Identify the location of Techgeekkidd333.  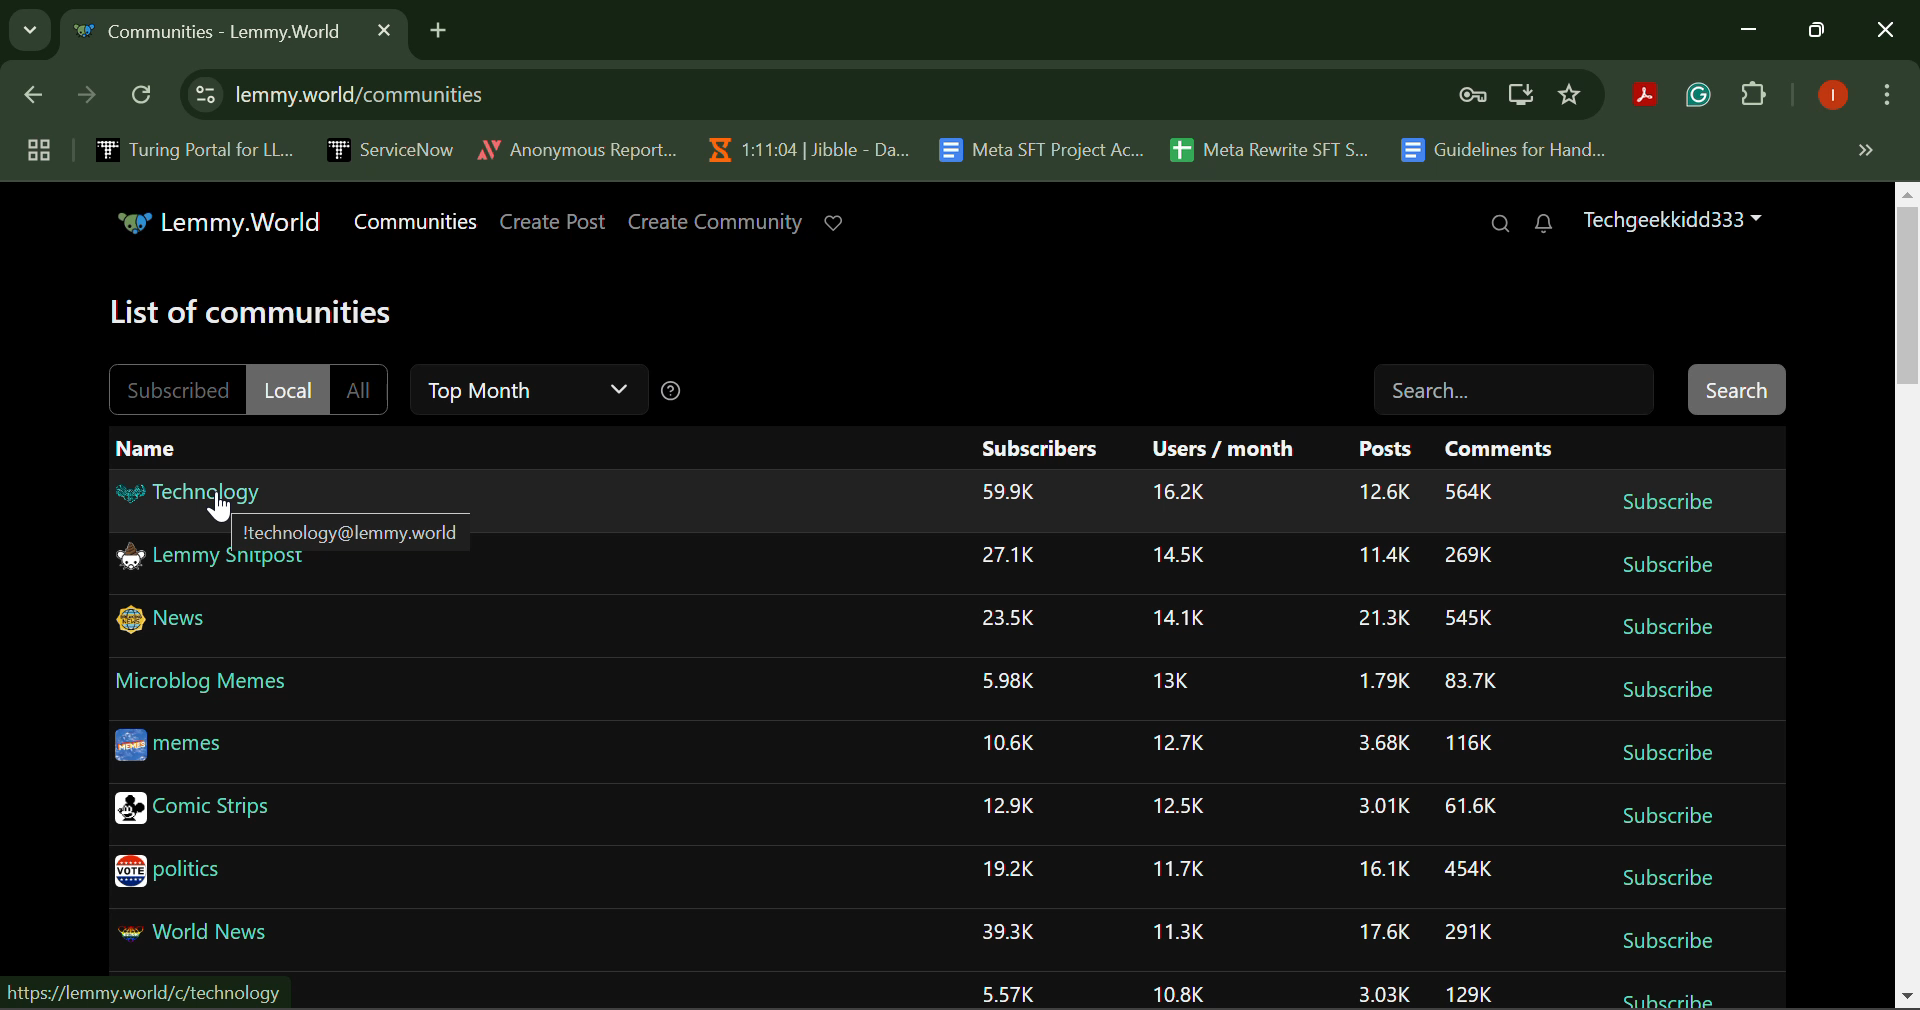
(1670, 218).